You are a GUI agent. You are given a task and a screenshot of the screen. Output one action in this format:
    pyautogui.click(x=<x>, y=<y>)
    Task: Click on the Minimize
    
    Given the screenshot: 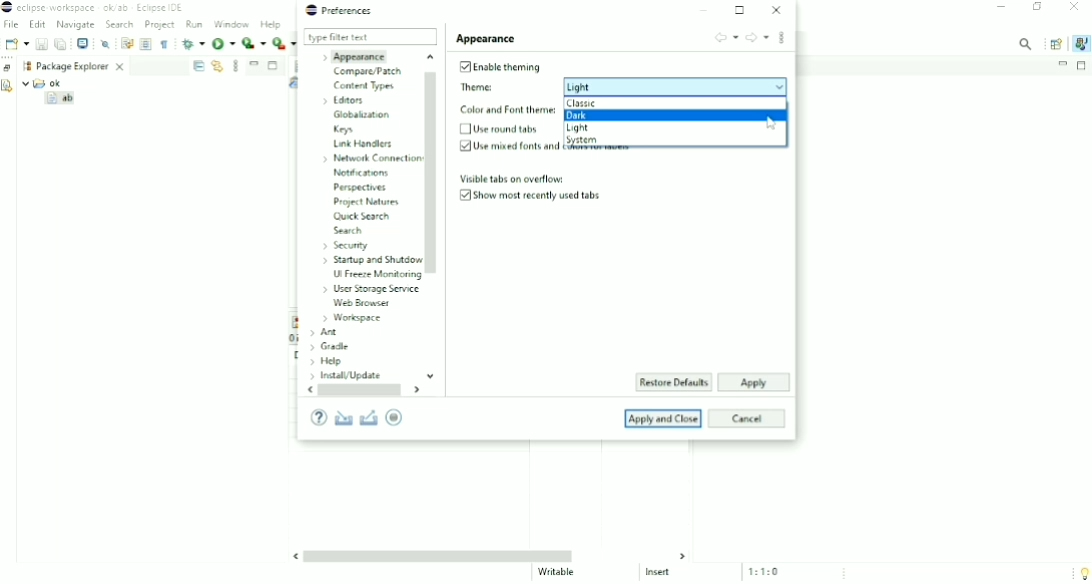 What is the action you would take?
    pyautogui.click(x=706, y=10)
    